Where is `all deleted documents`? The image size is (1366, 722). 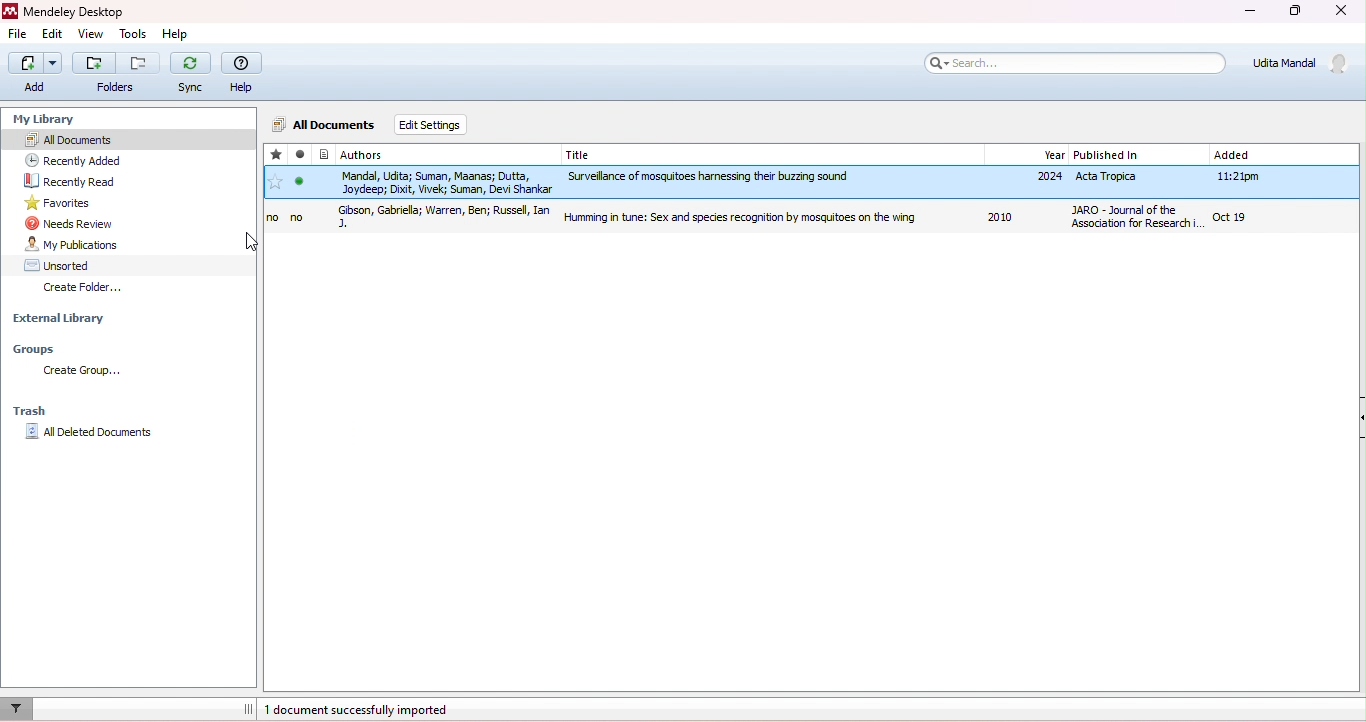 all deleted documents is located at coordinates (92, 432).